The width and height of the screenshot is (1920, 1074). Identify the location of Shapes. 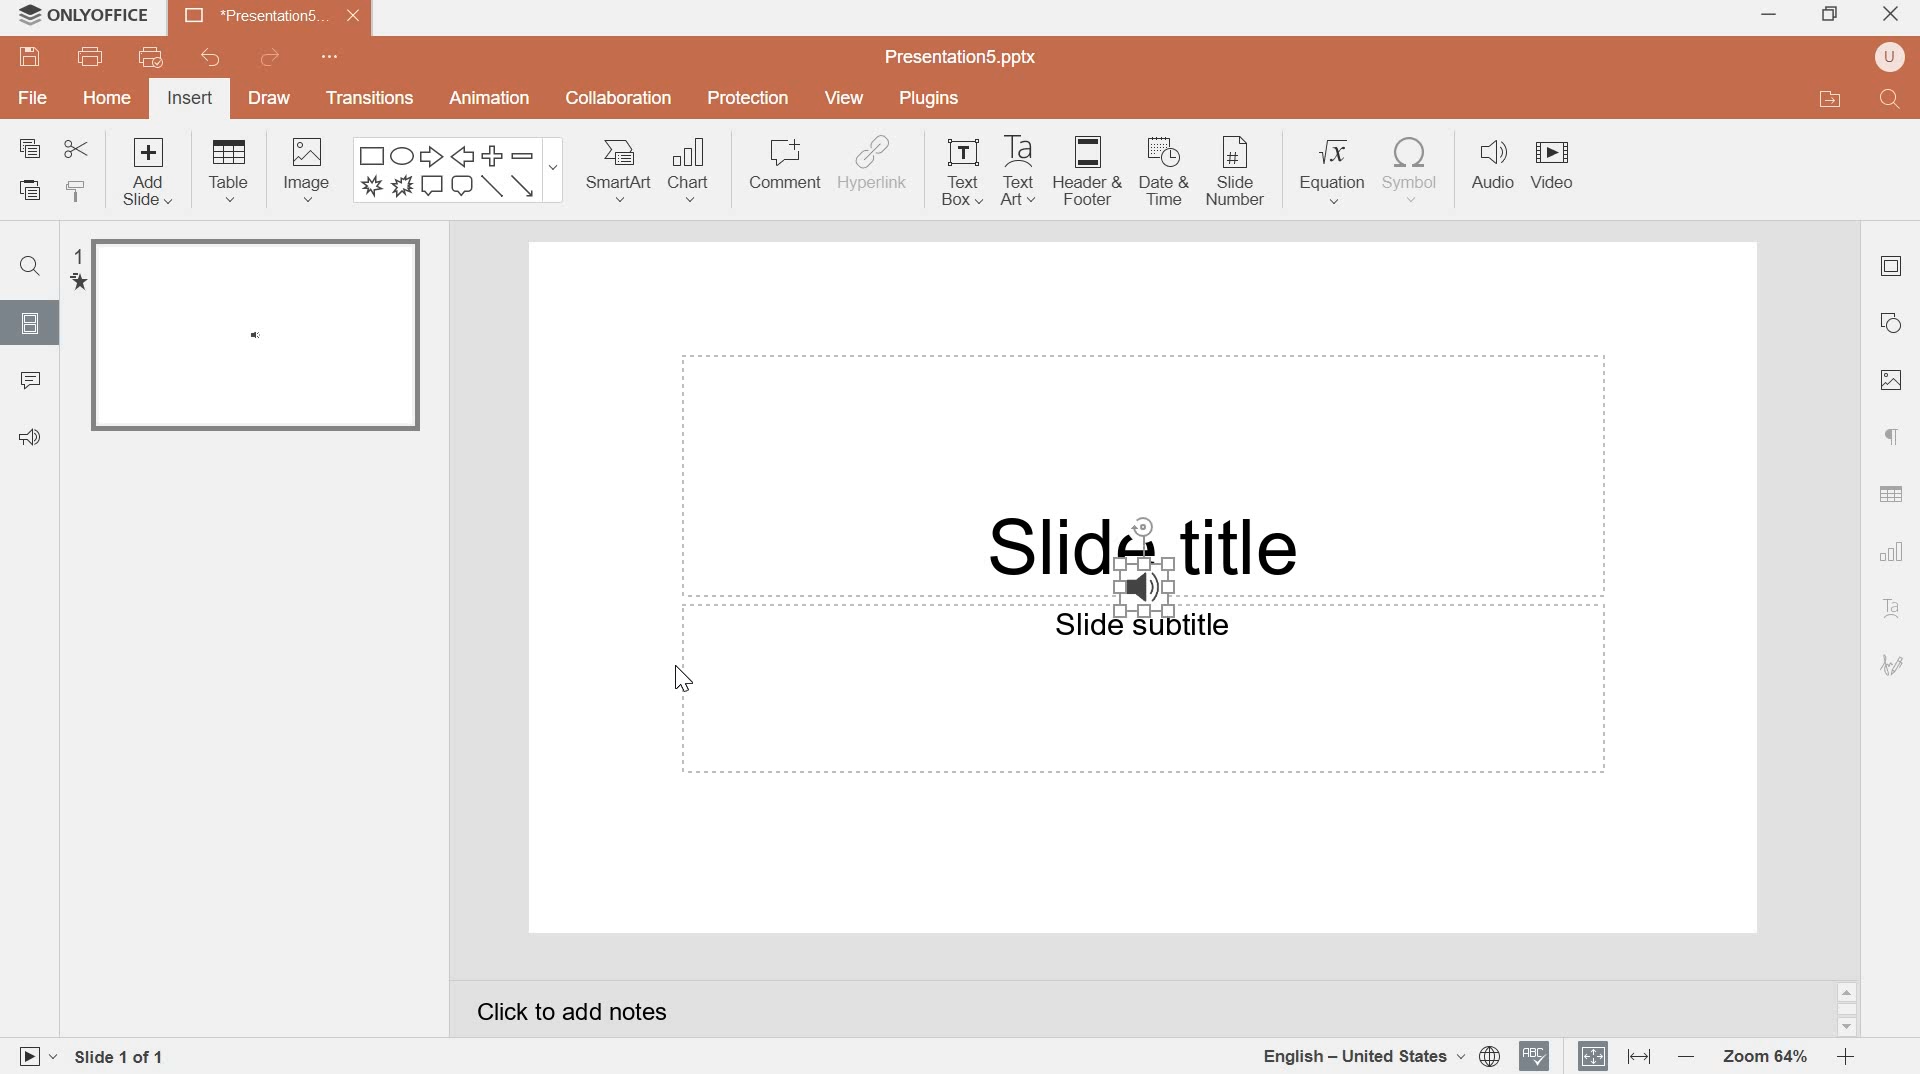
(457, 170).